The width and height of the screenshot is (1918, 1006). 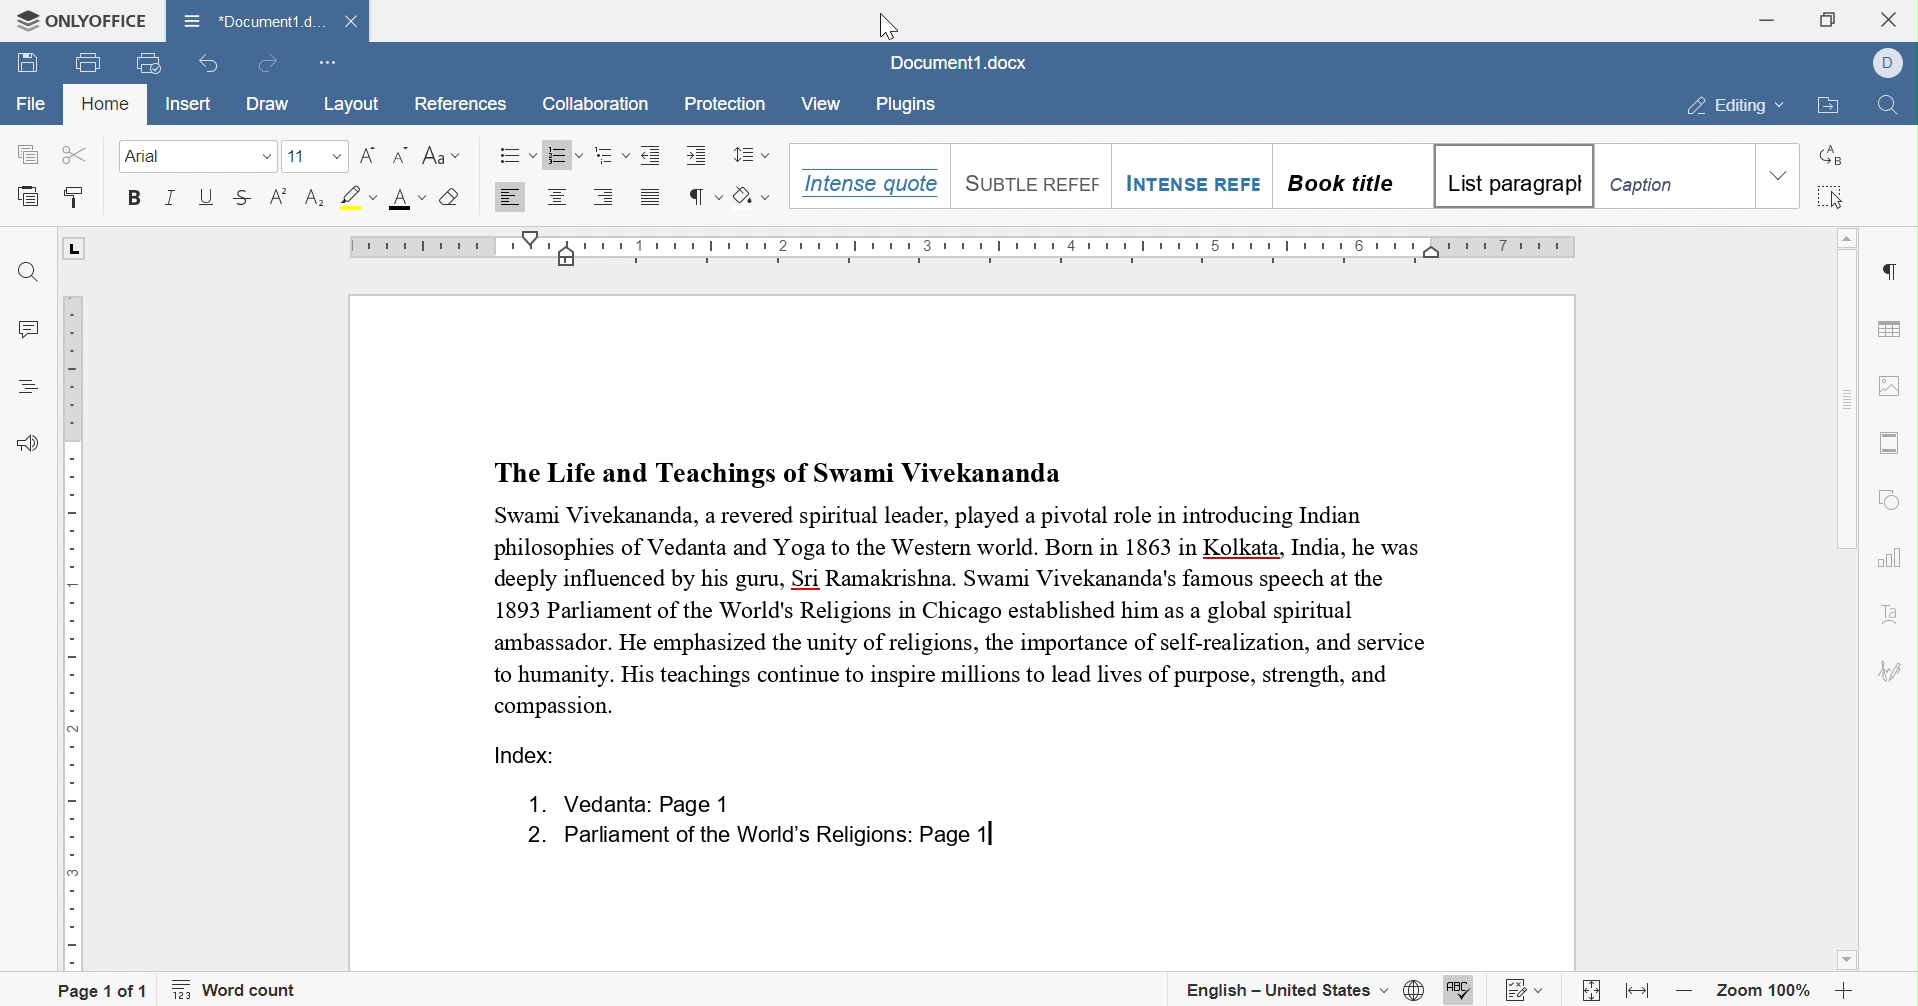 What do you see at coordinates (518, 155) in the screenshot?
I see `bullets` at bounding box center [518, 155].